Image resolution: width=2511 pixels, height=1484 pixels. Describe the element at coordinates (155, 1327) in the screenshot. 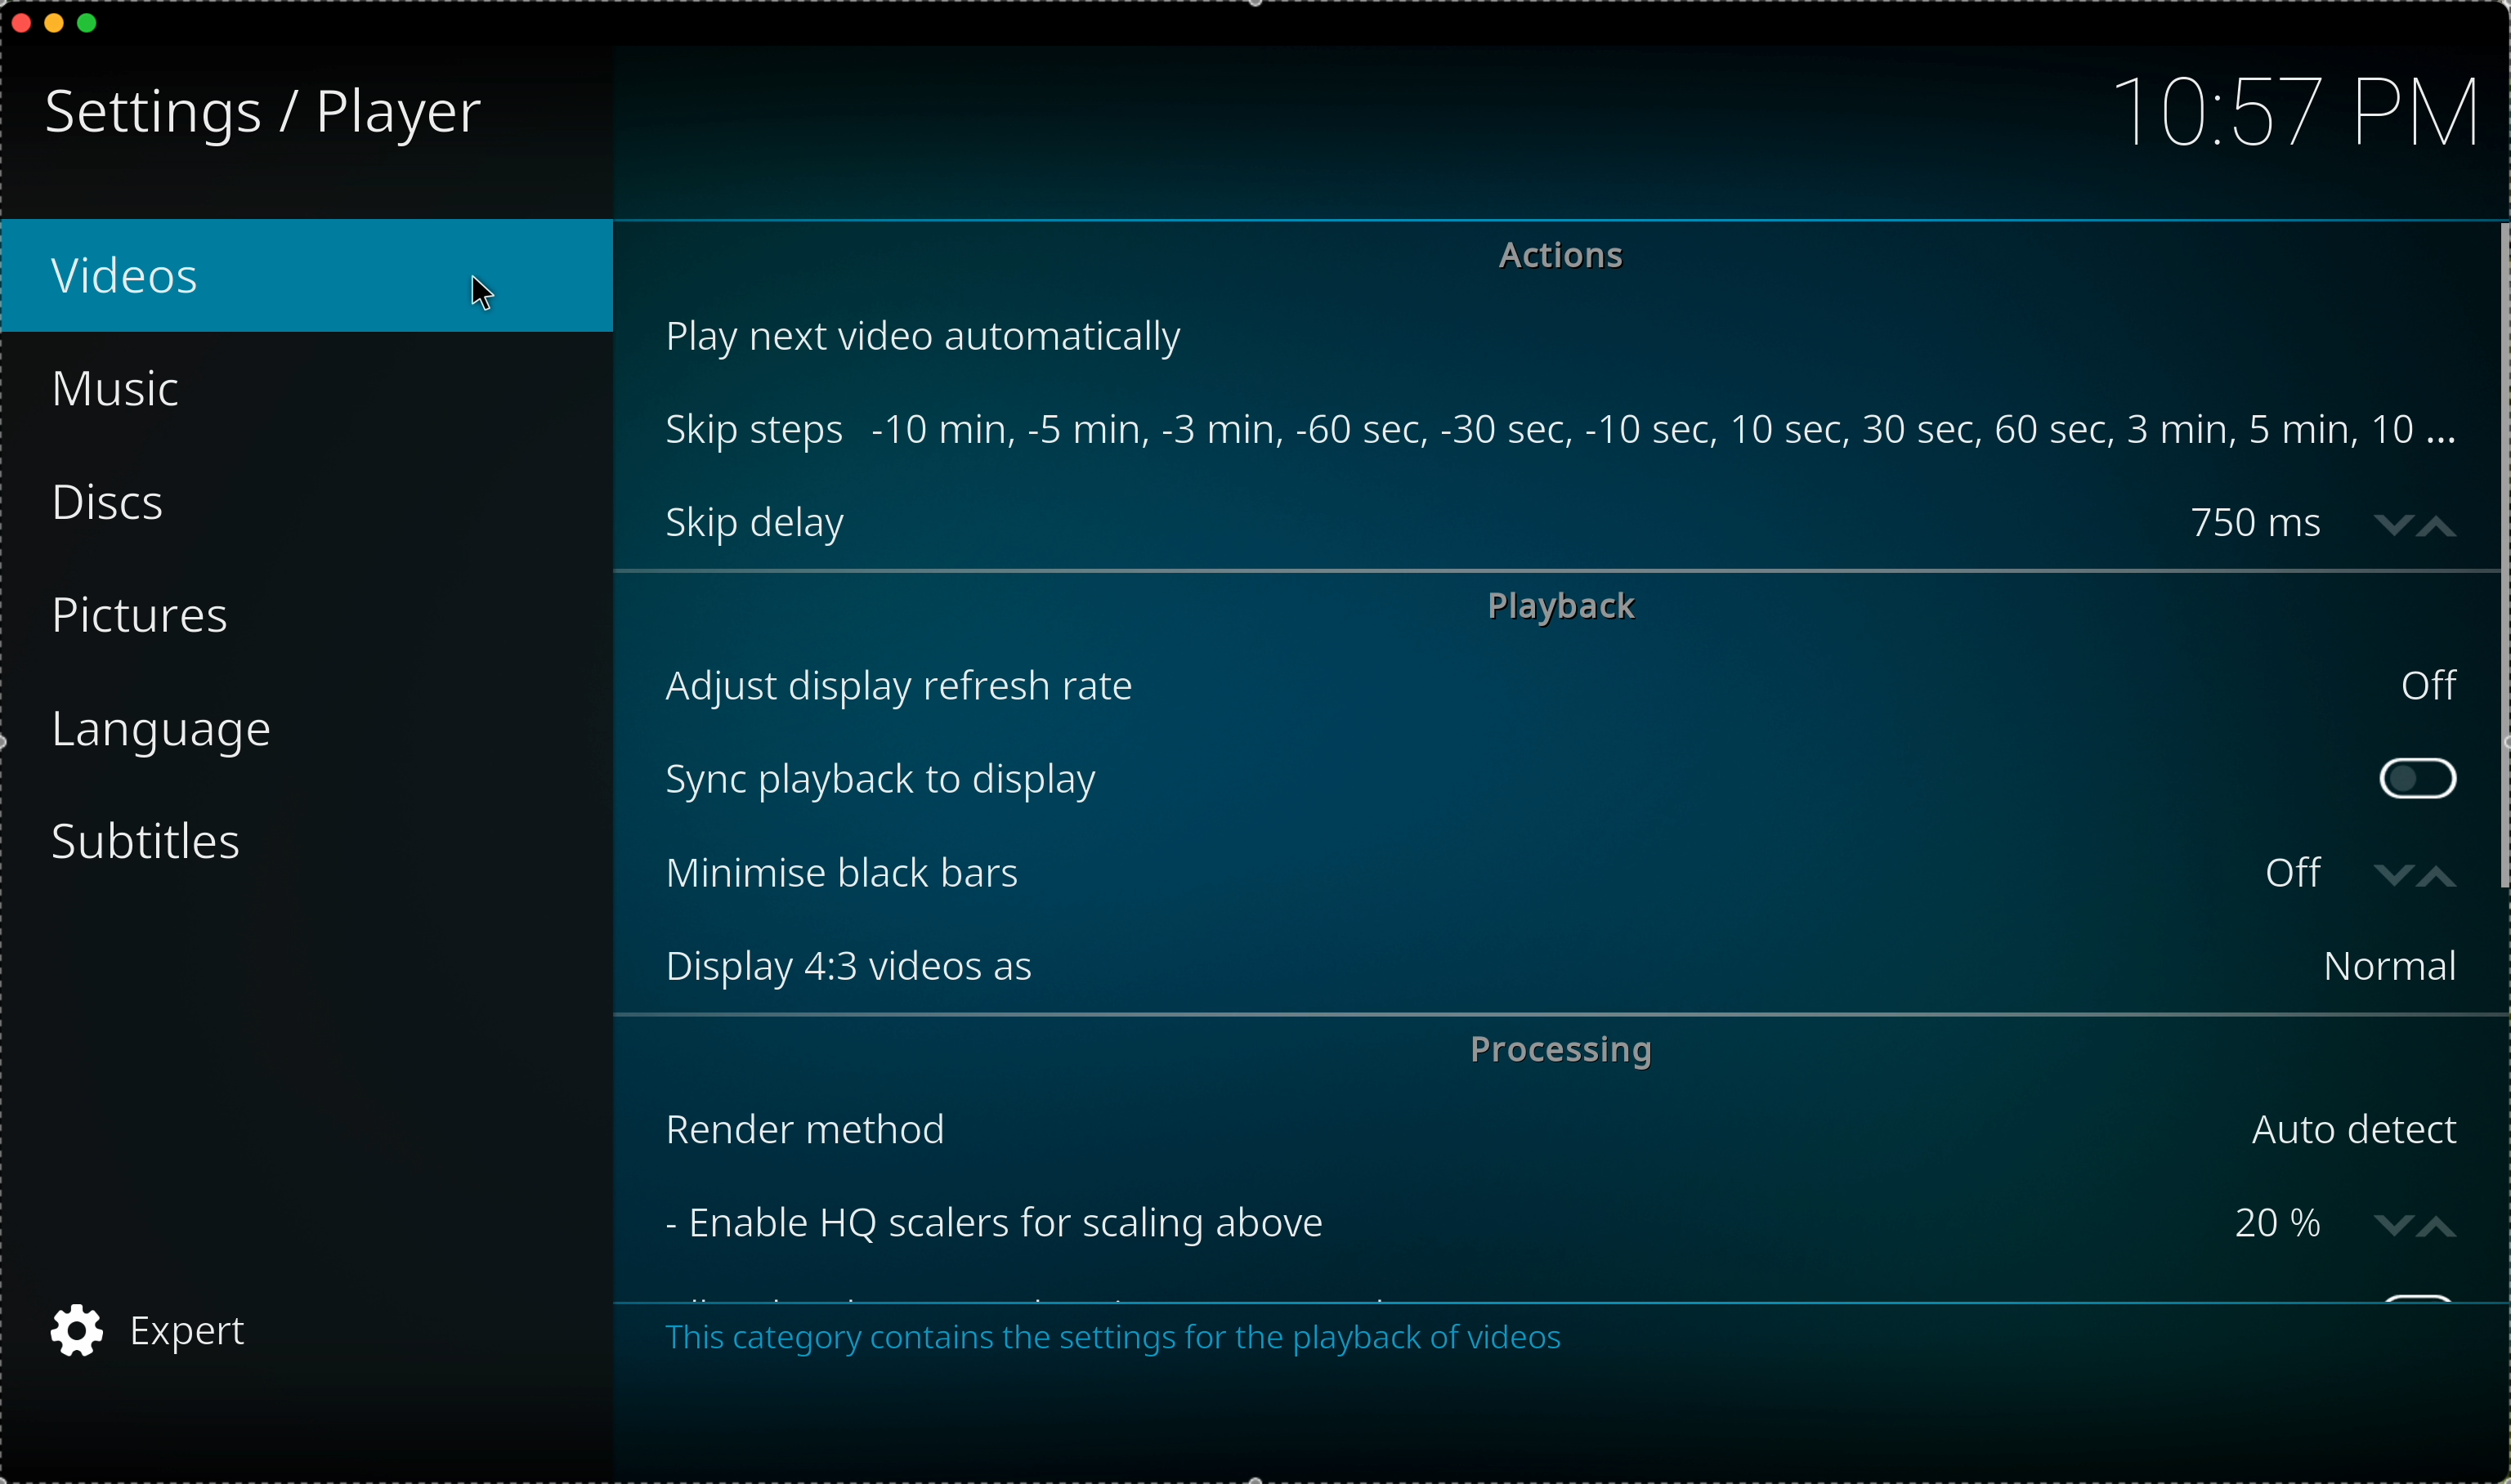

I see `expert settings` at that location.